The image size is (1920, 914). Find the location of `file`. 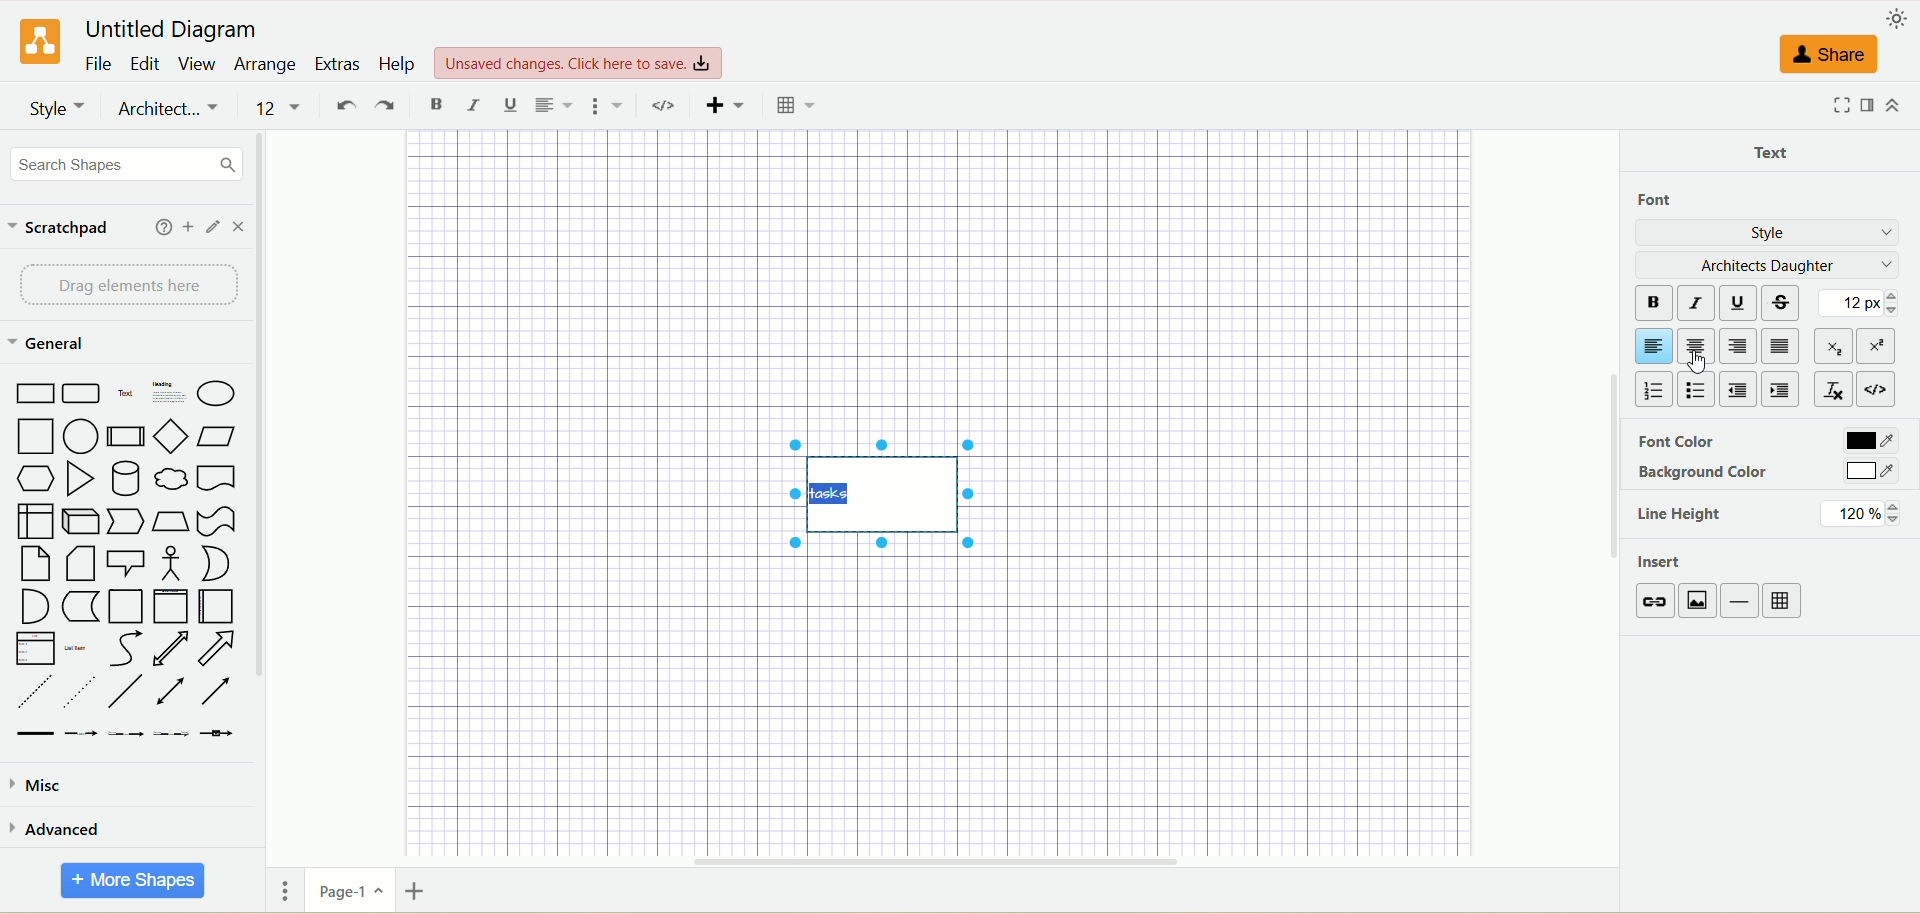

file is located at coordinates (101, 63).